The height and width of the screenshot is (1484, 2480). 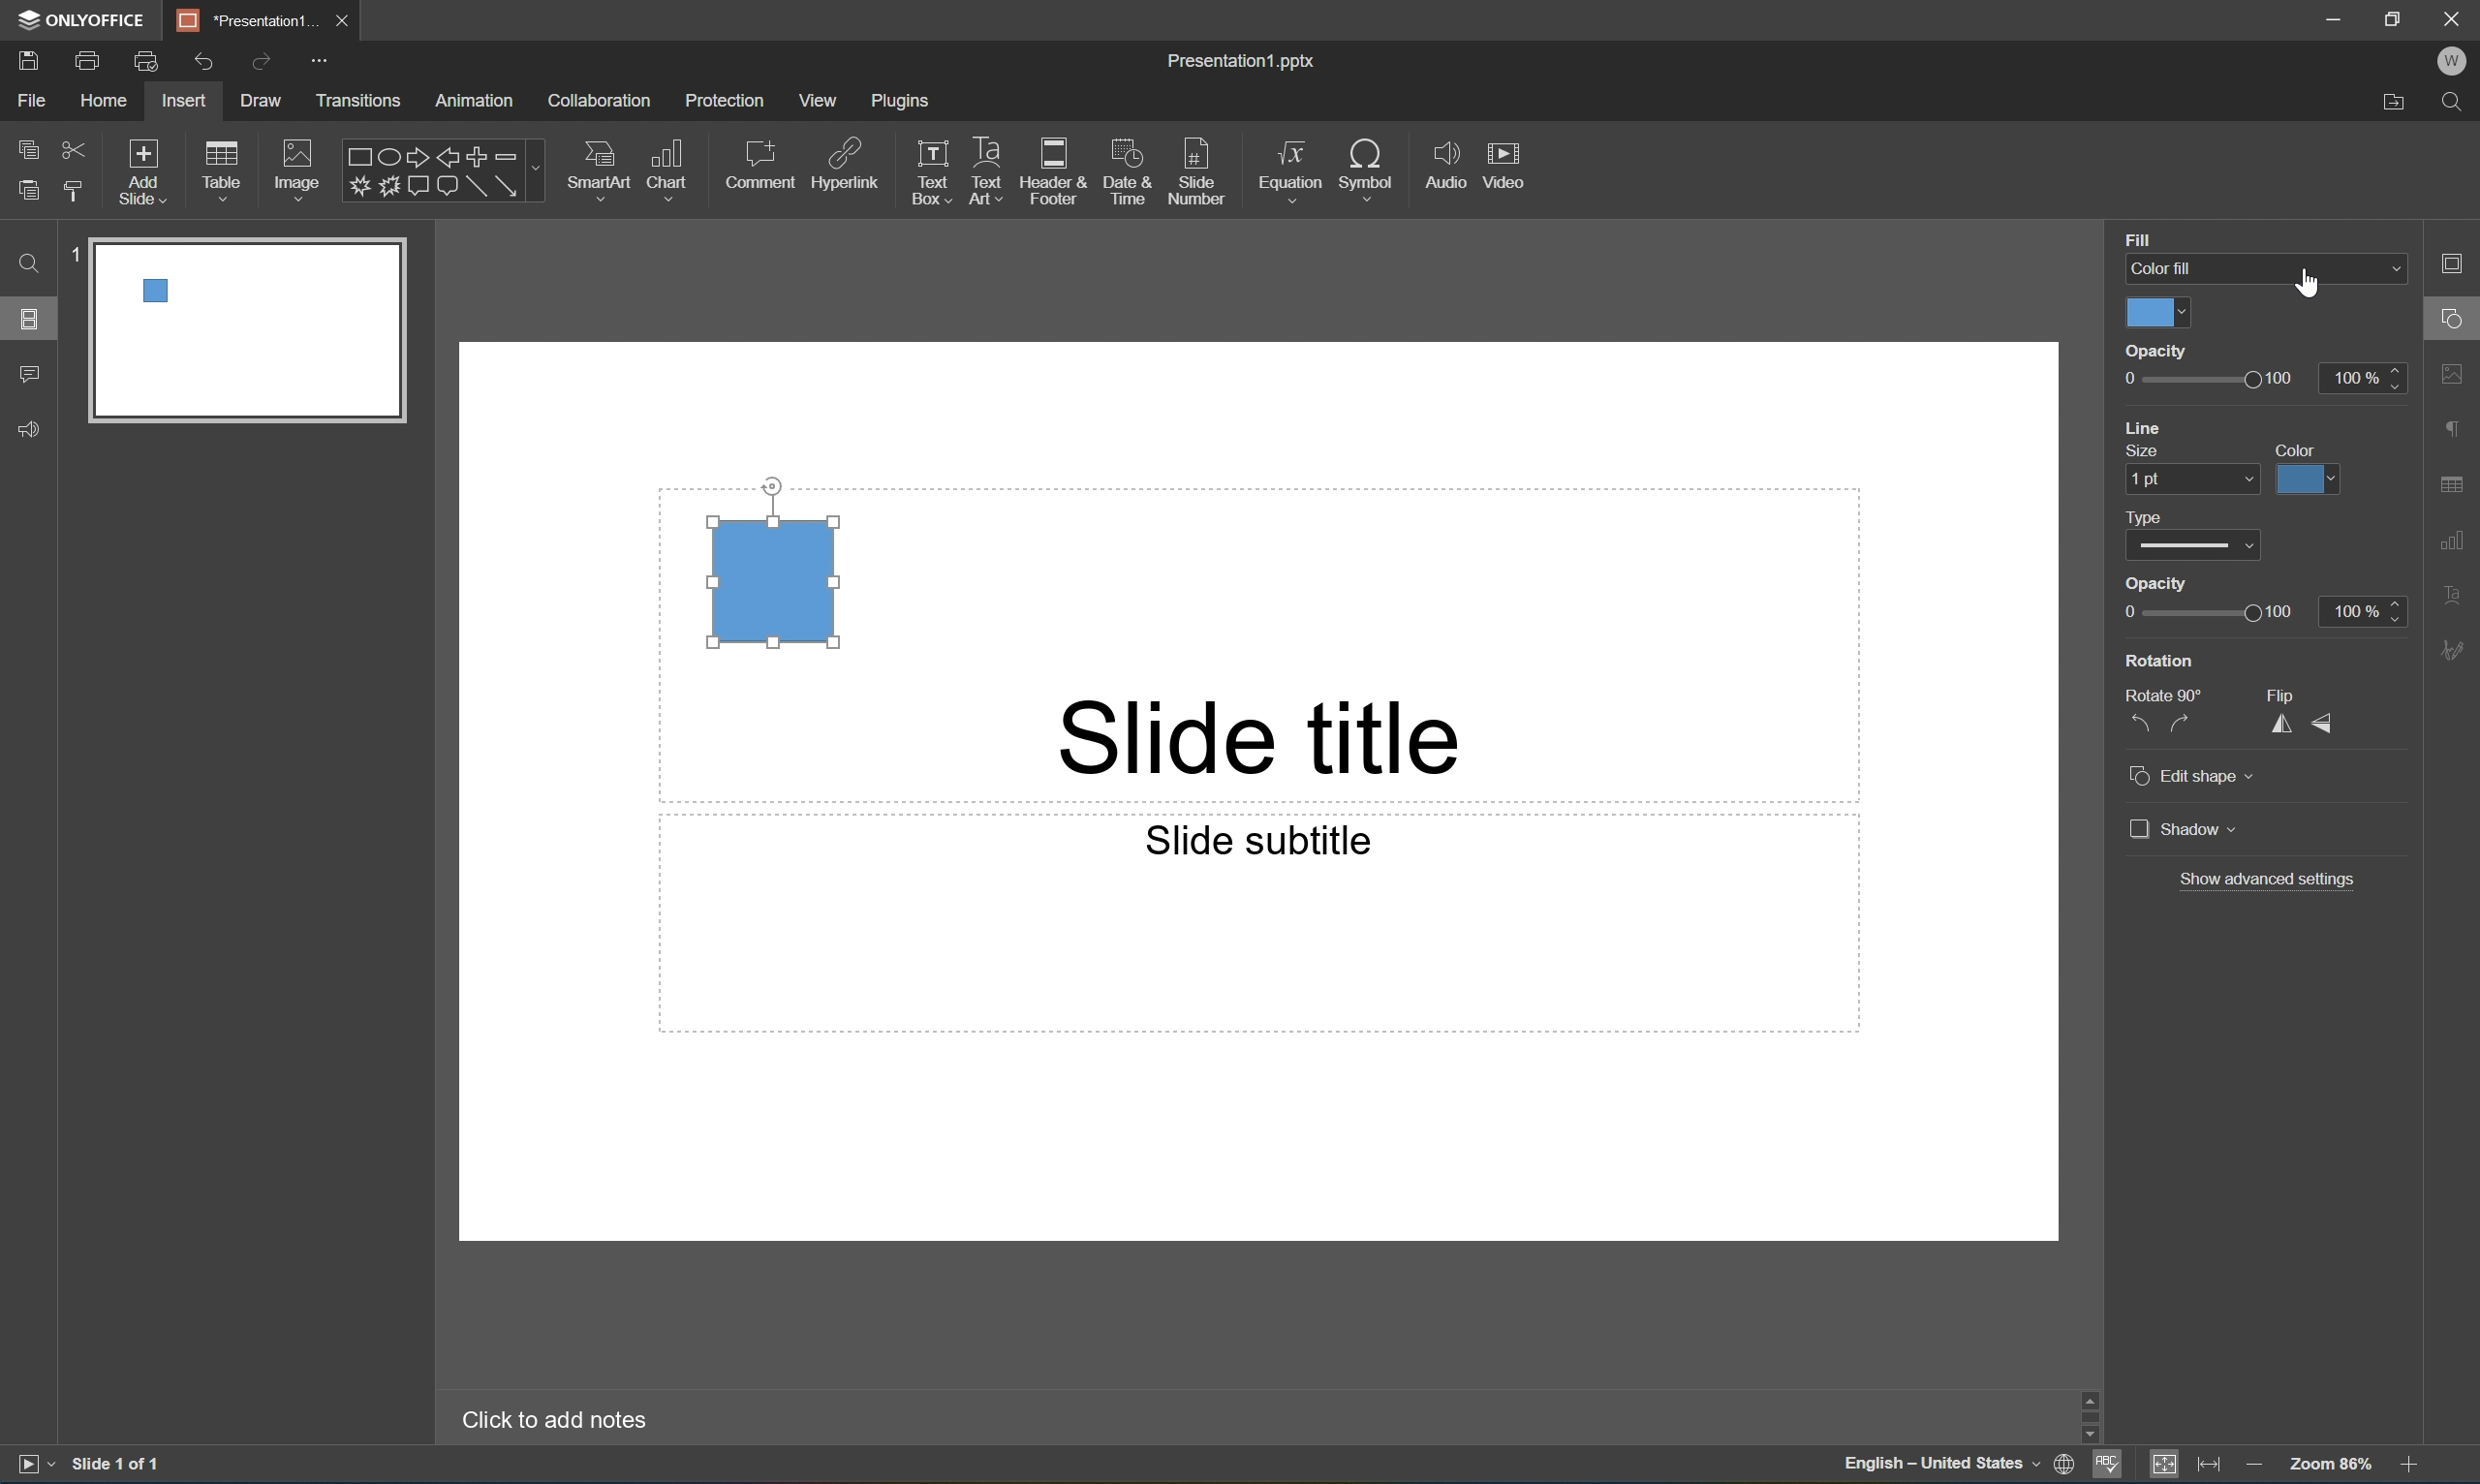 What do you see at coordinates (518, 155) in the screenshot?
I see `Minus` at bounding box center [518, 155].